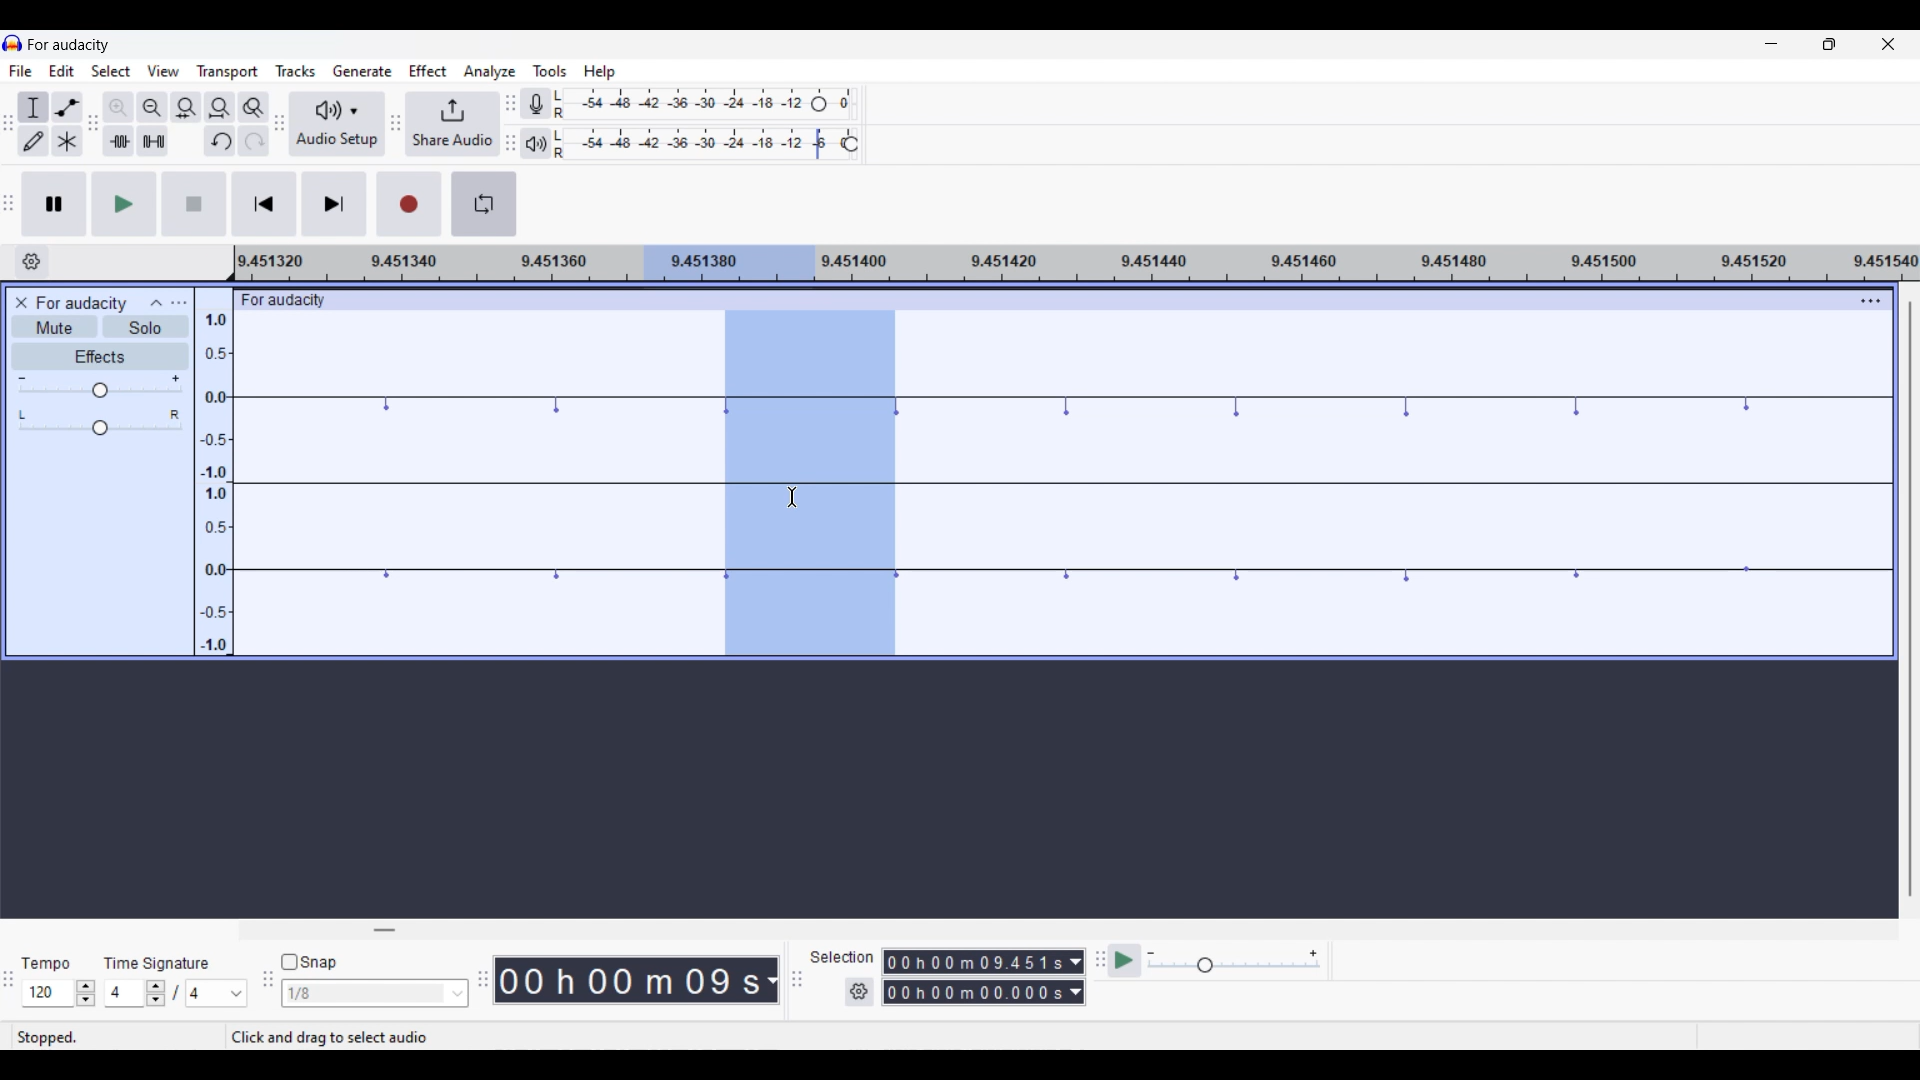 The image size is (1920, 1080). Describe the element at coordinates (973, 978) in the screenshot. I see `Selection duration` at that location.